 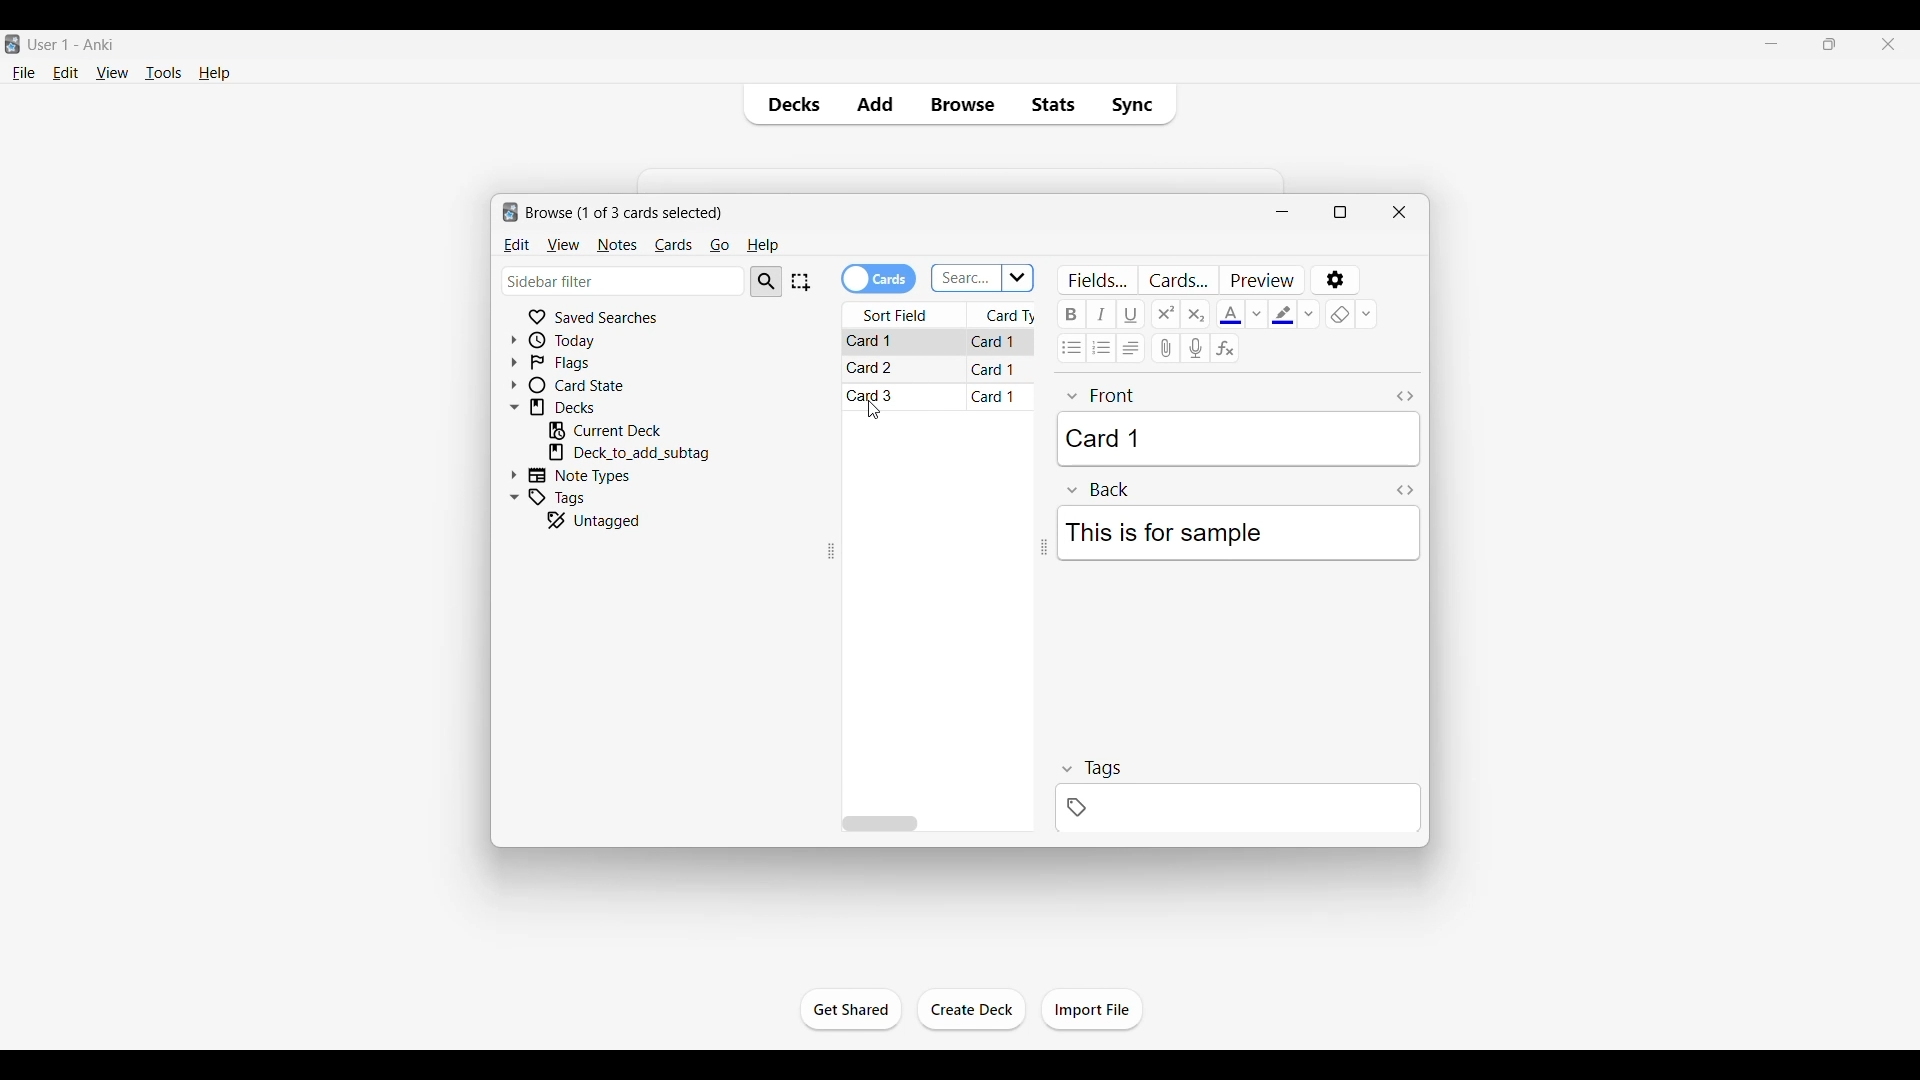 What do you see at coordinates (1177, 280) in the screenshot?
I see `Customize card templates` at bounding box center [1177, 280].